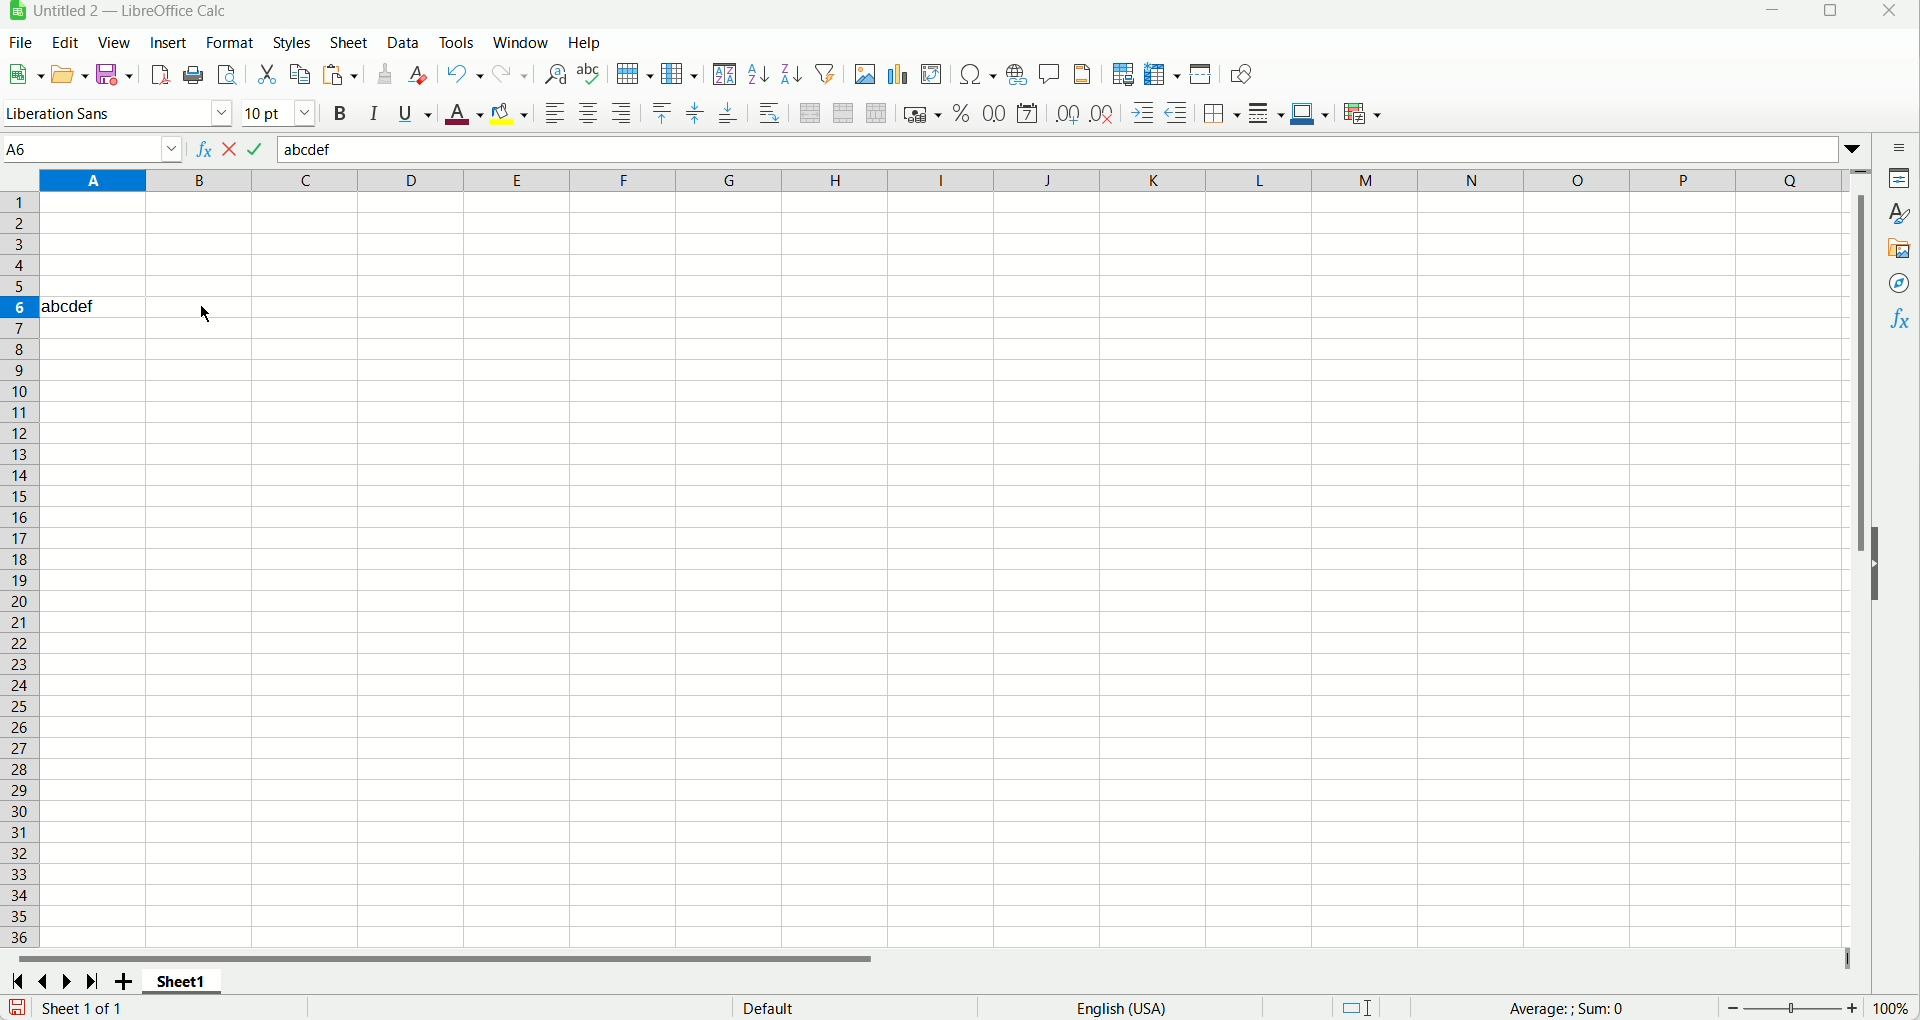 Image resolution: width=1920 pixels, height=1020 pixels. Describe the element at coordinates (1050, 76) in the screenshot. I see `comments` at that location.